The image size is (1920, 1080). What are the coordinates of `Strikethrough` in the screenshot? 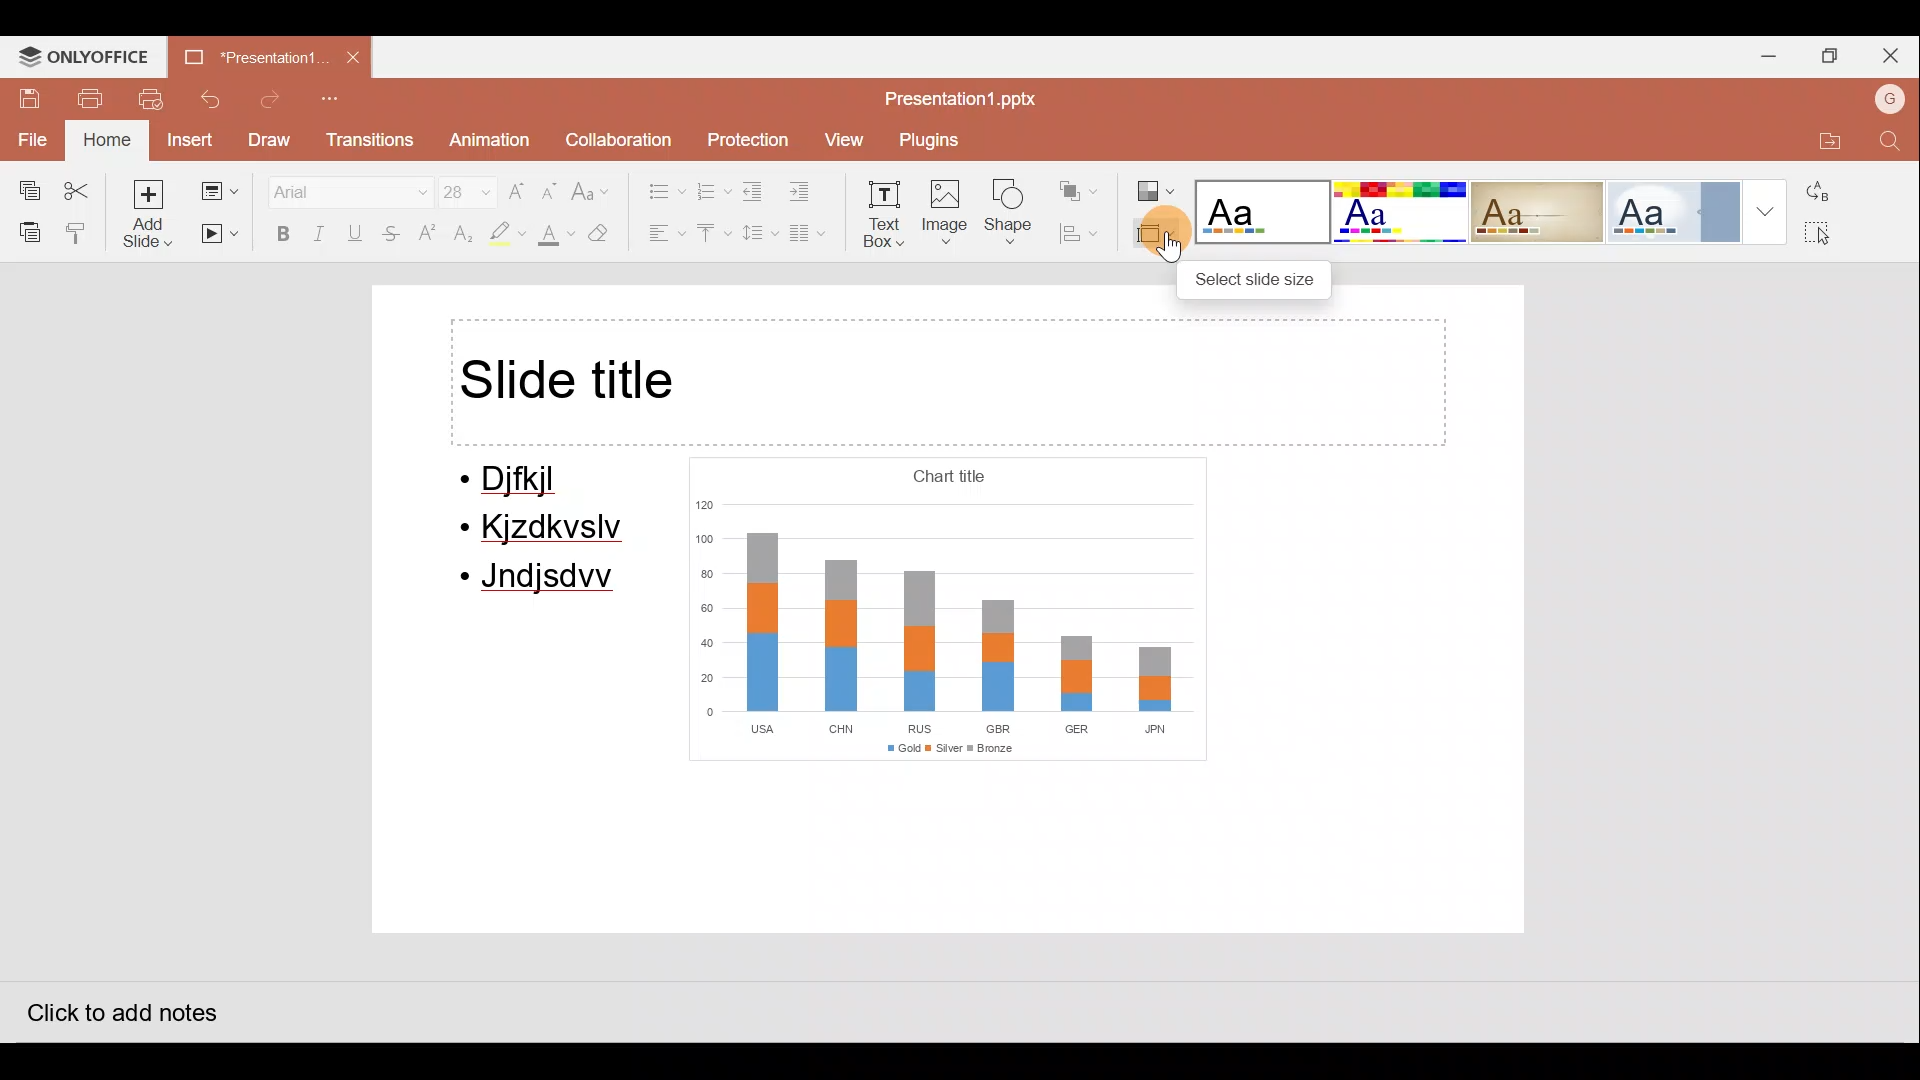 It's located at (393, 236).